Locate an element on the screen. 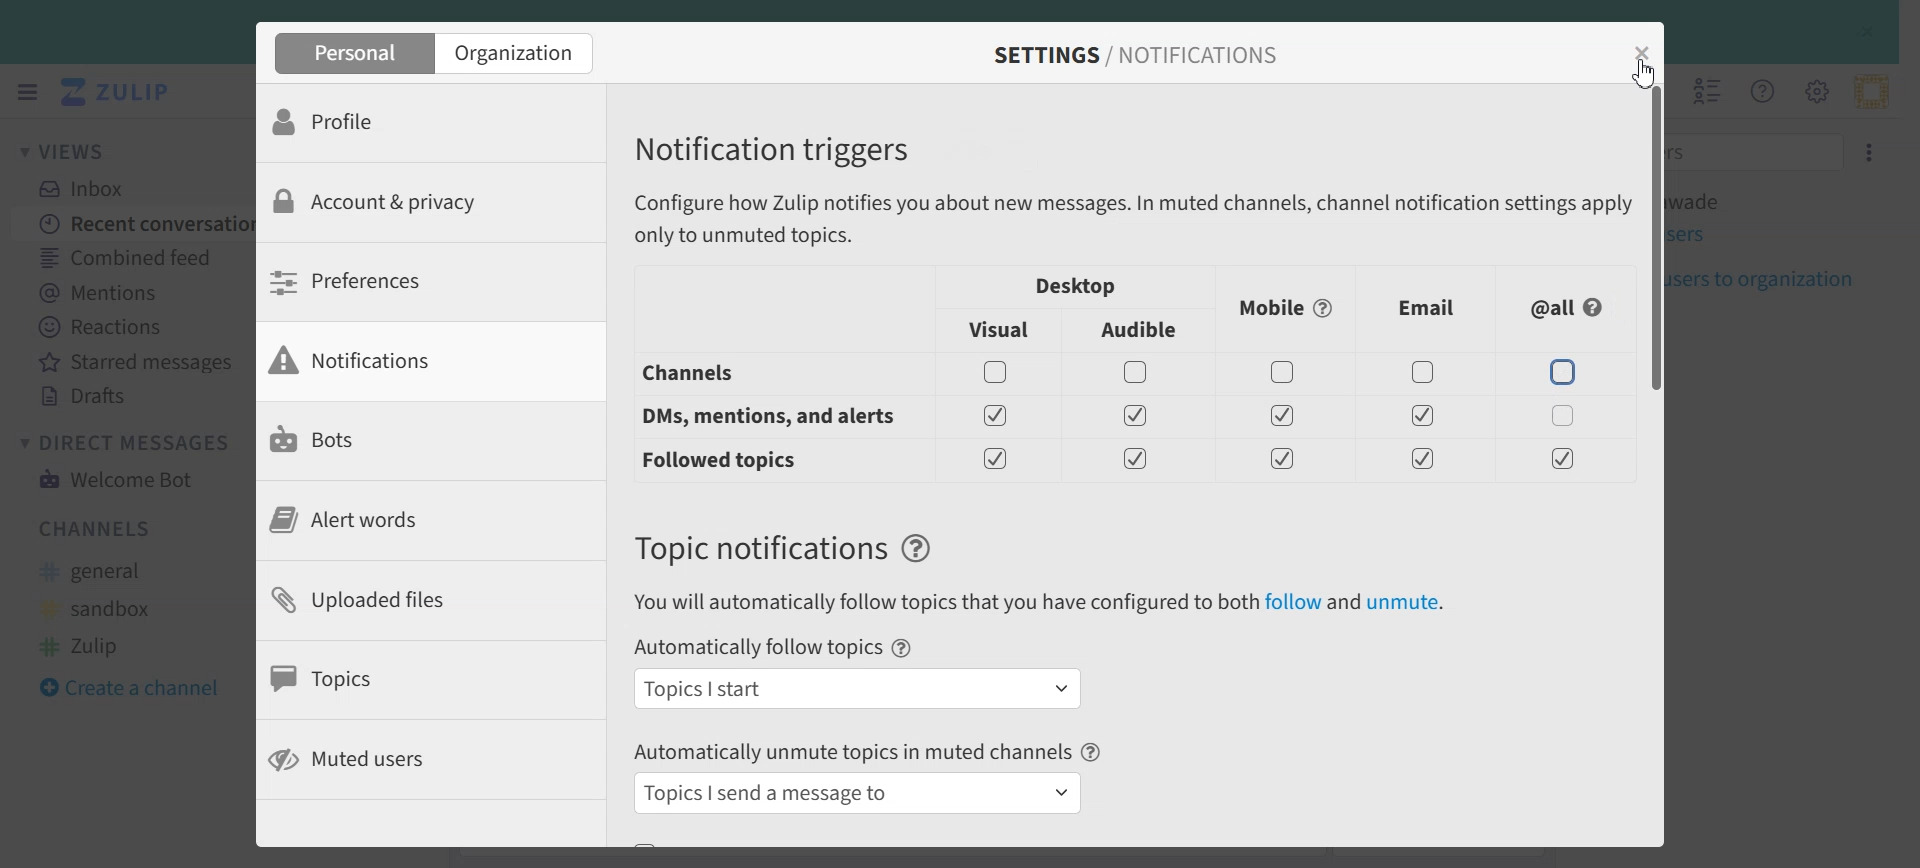 The width and height of the screenshot is (1920, 868). #sandbox is located at coordinates (103, 608).